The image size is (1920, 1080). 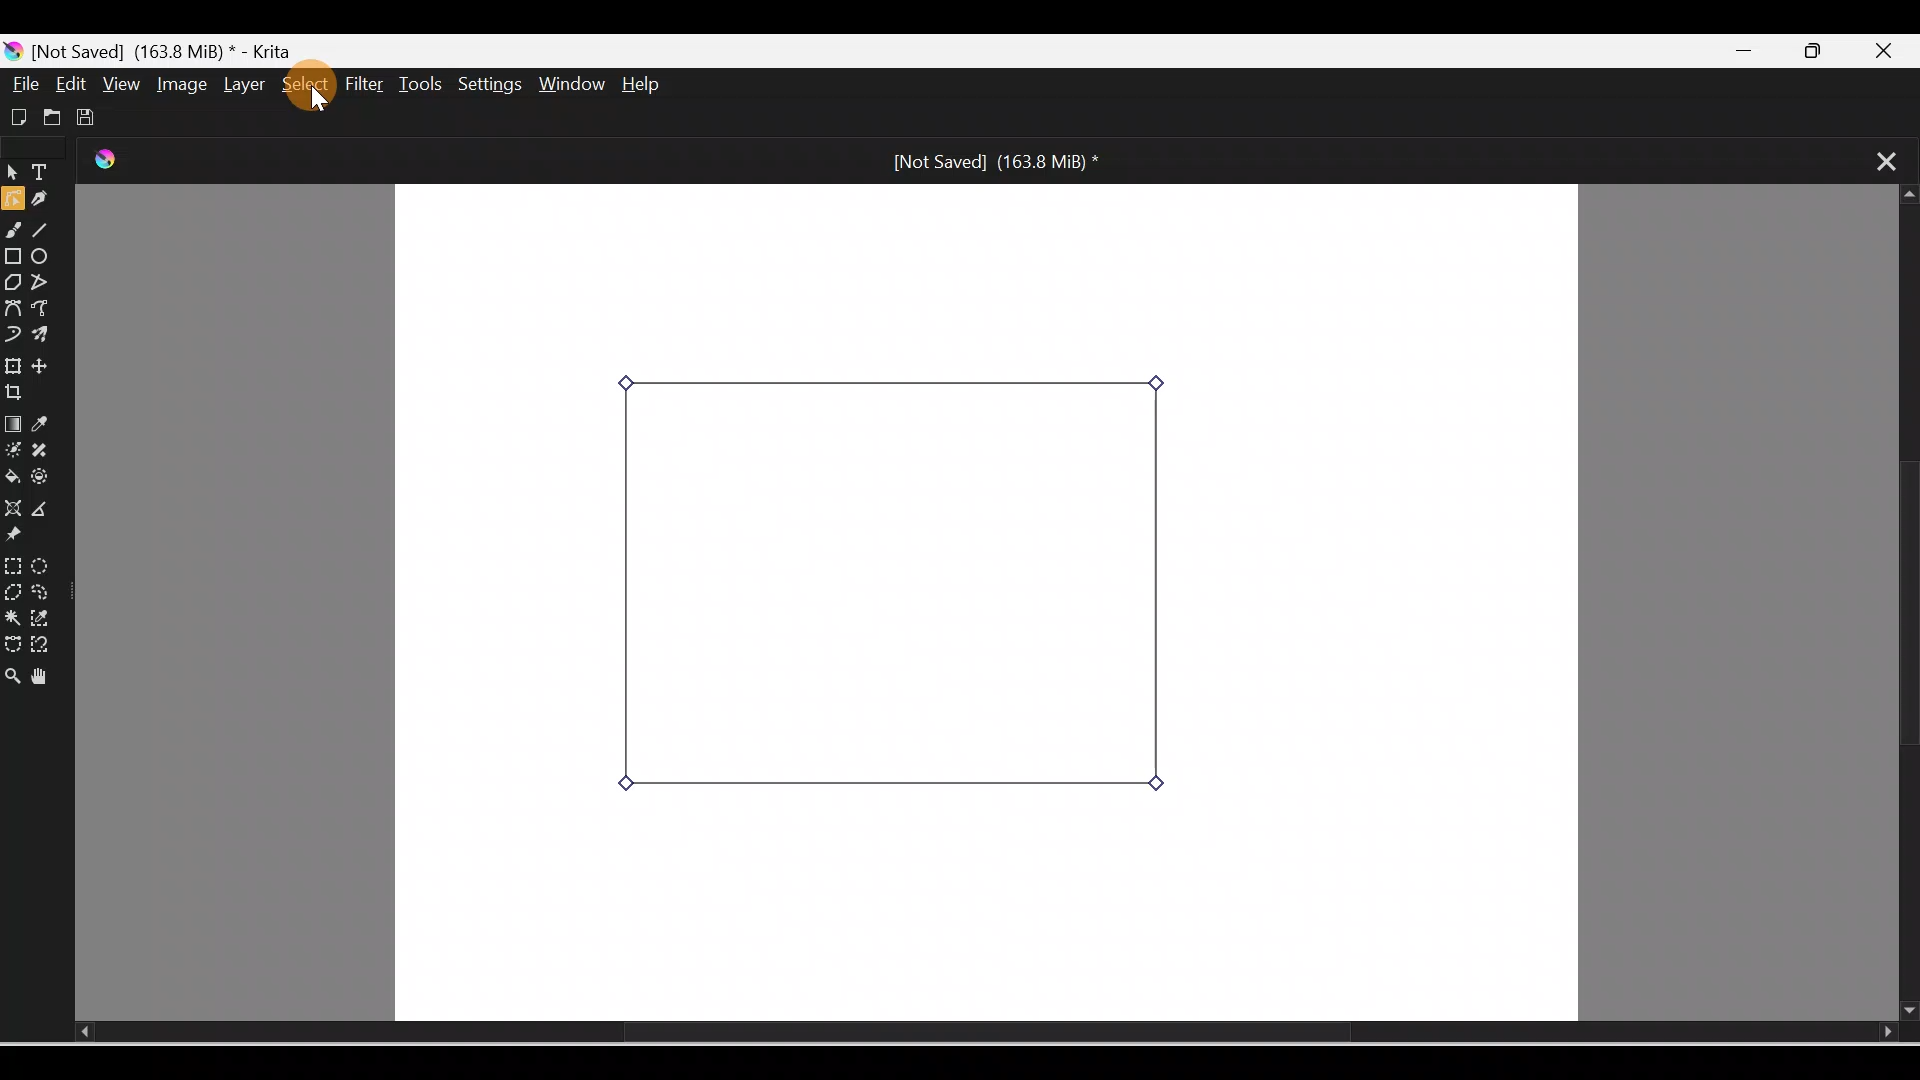 I want to click on Help, so click(x=658, y=86).